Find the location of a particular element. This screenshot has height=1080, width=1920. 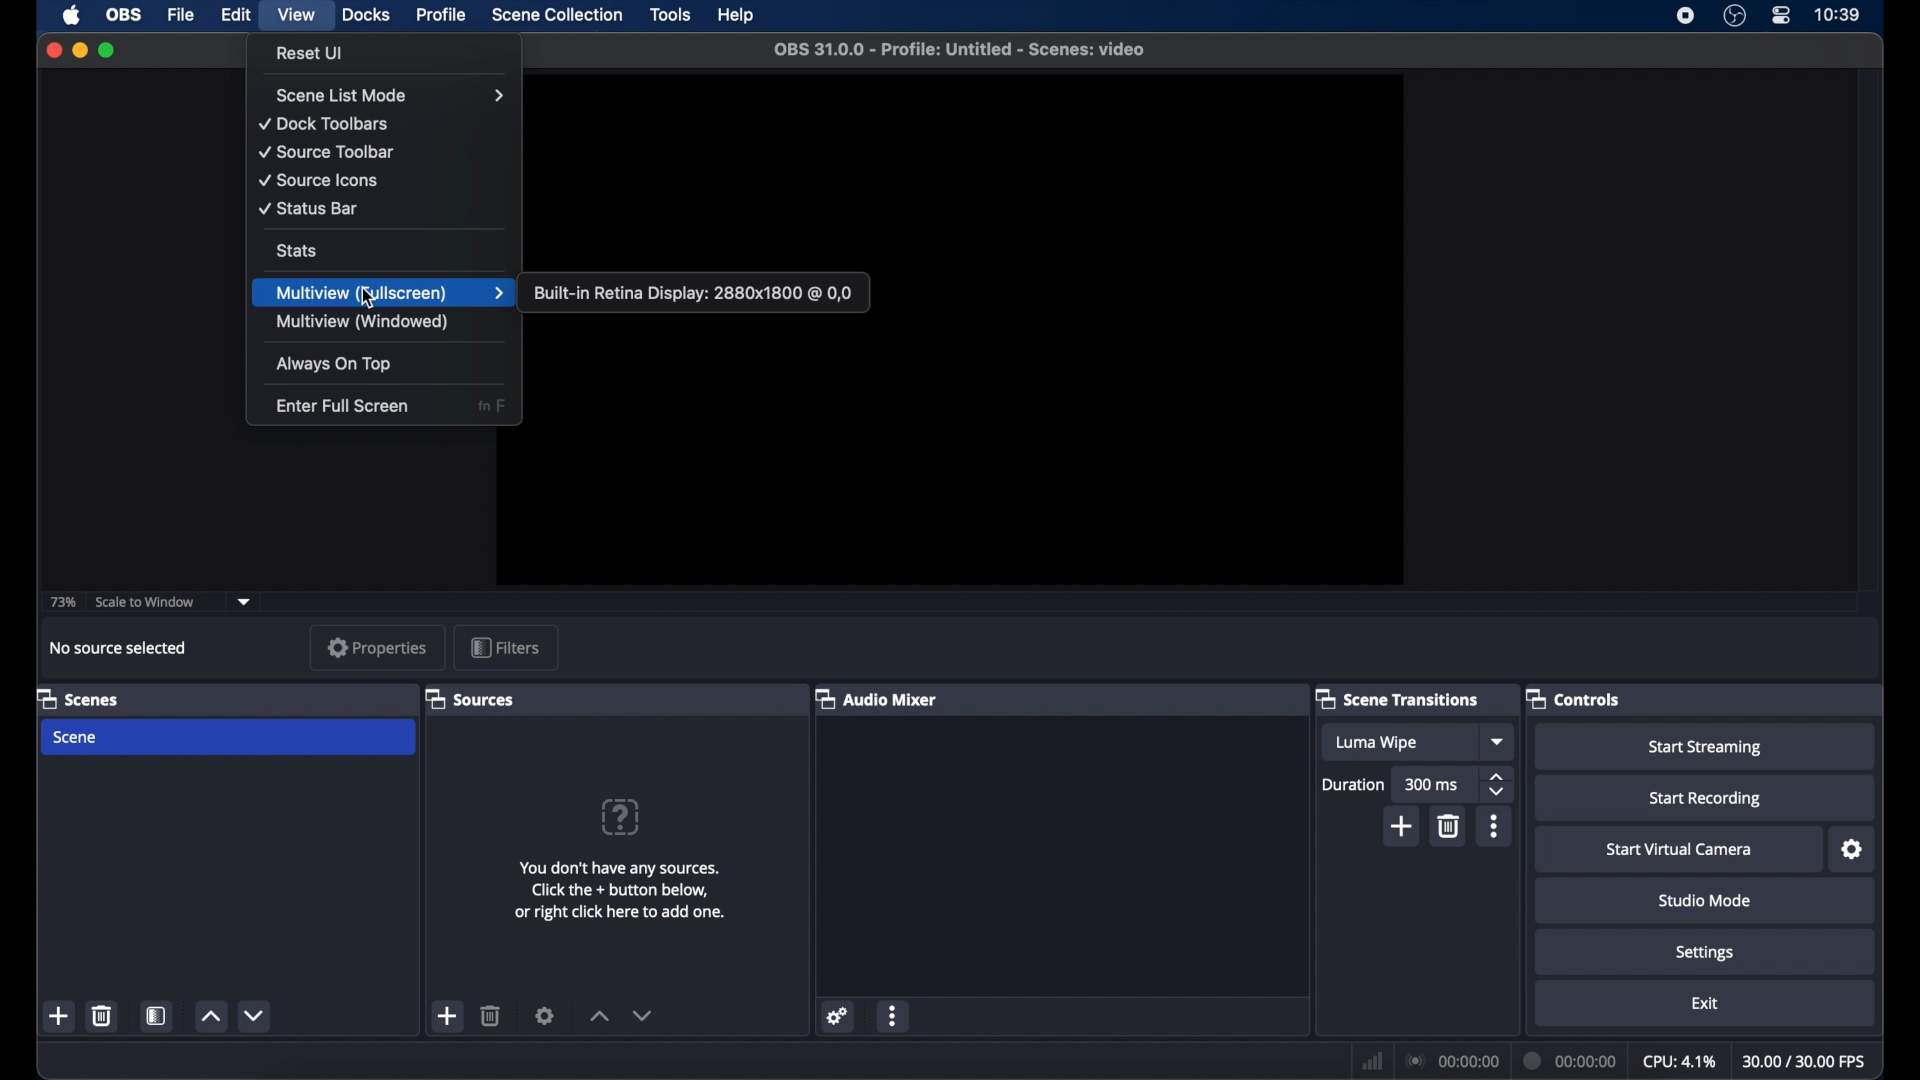

scene transitions is located at coordinates (1397, 698).